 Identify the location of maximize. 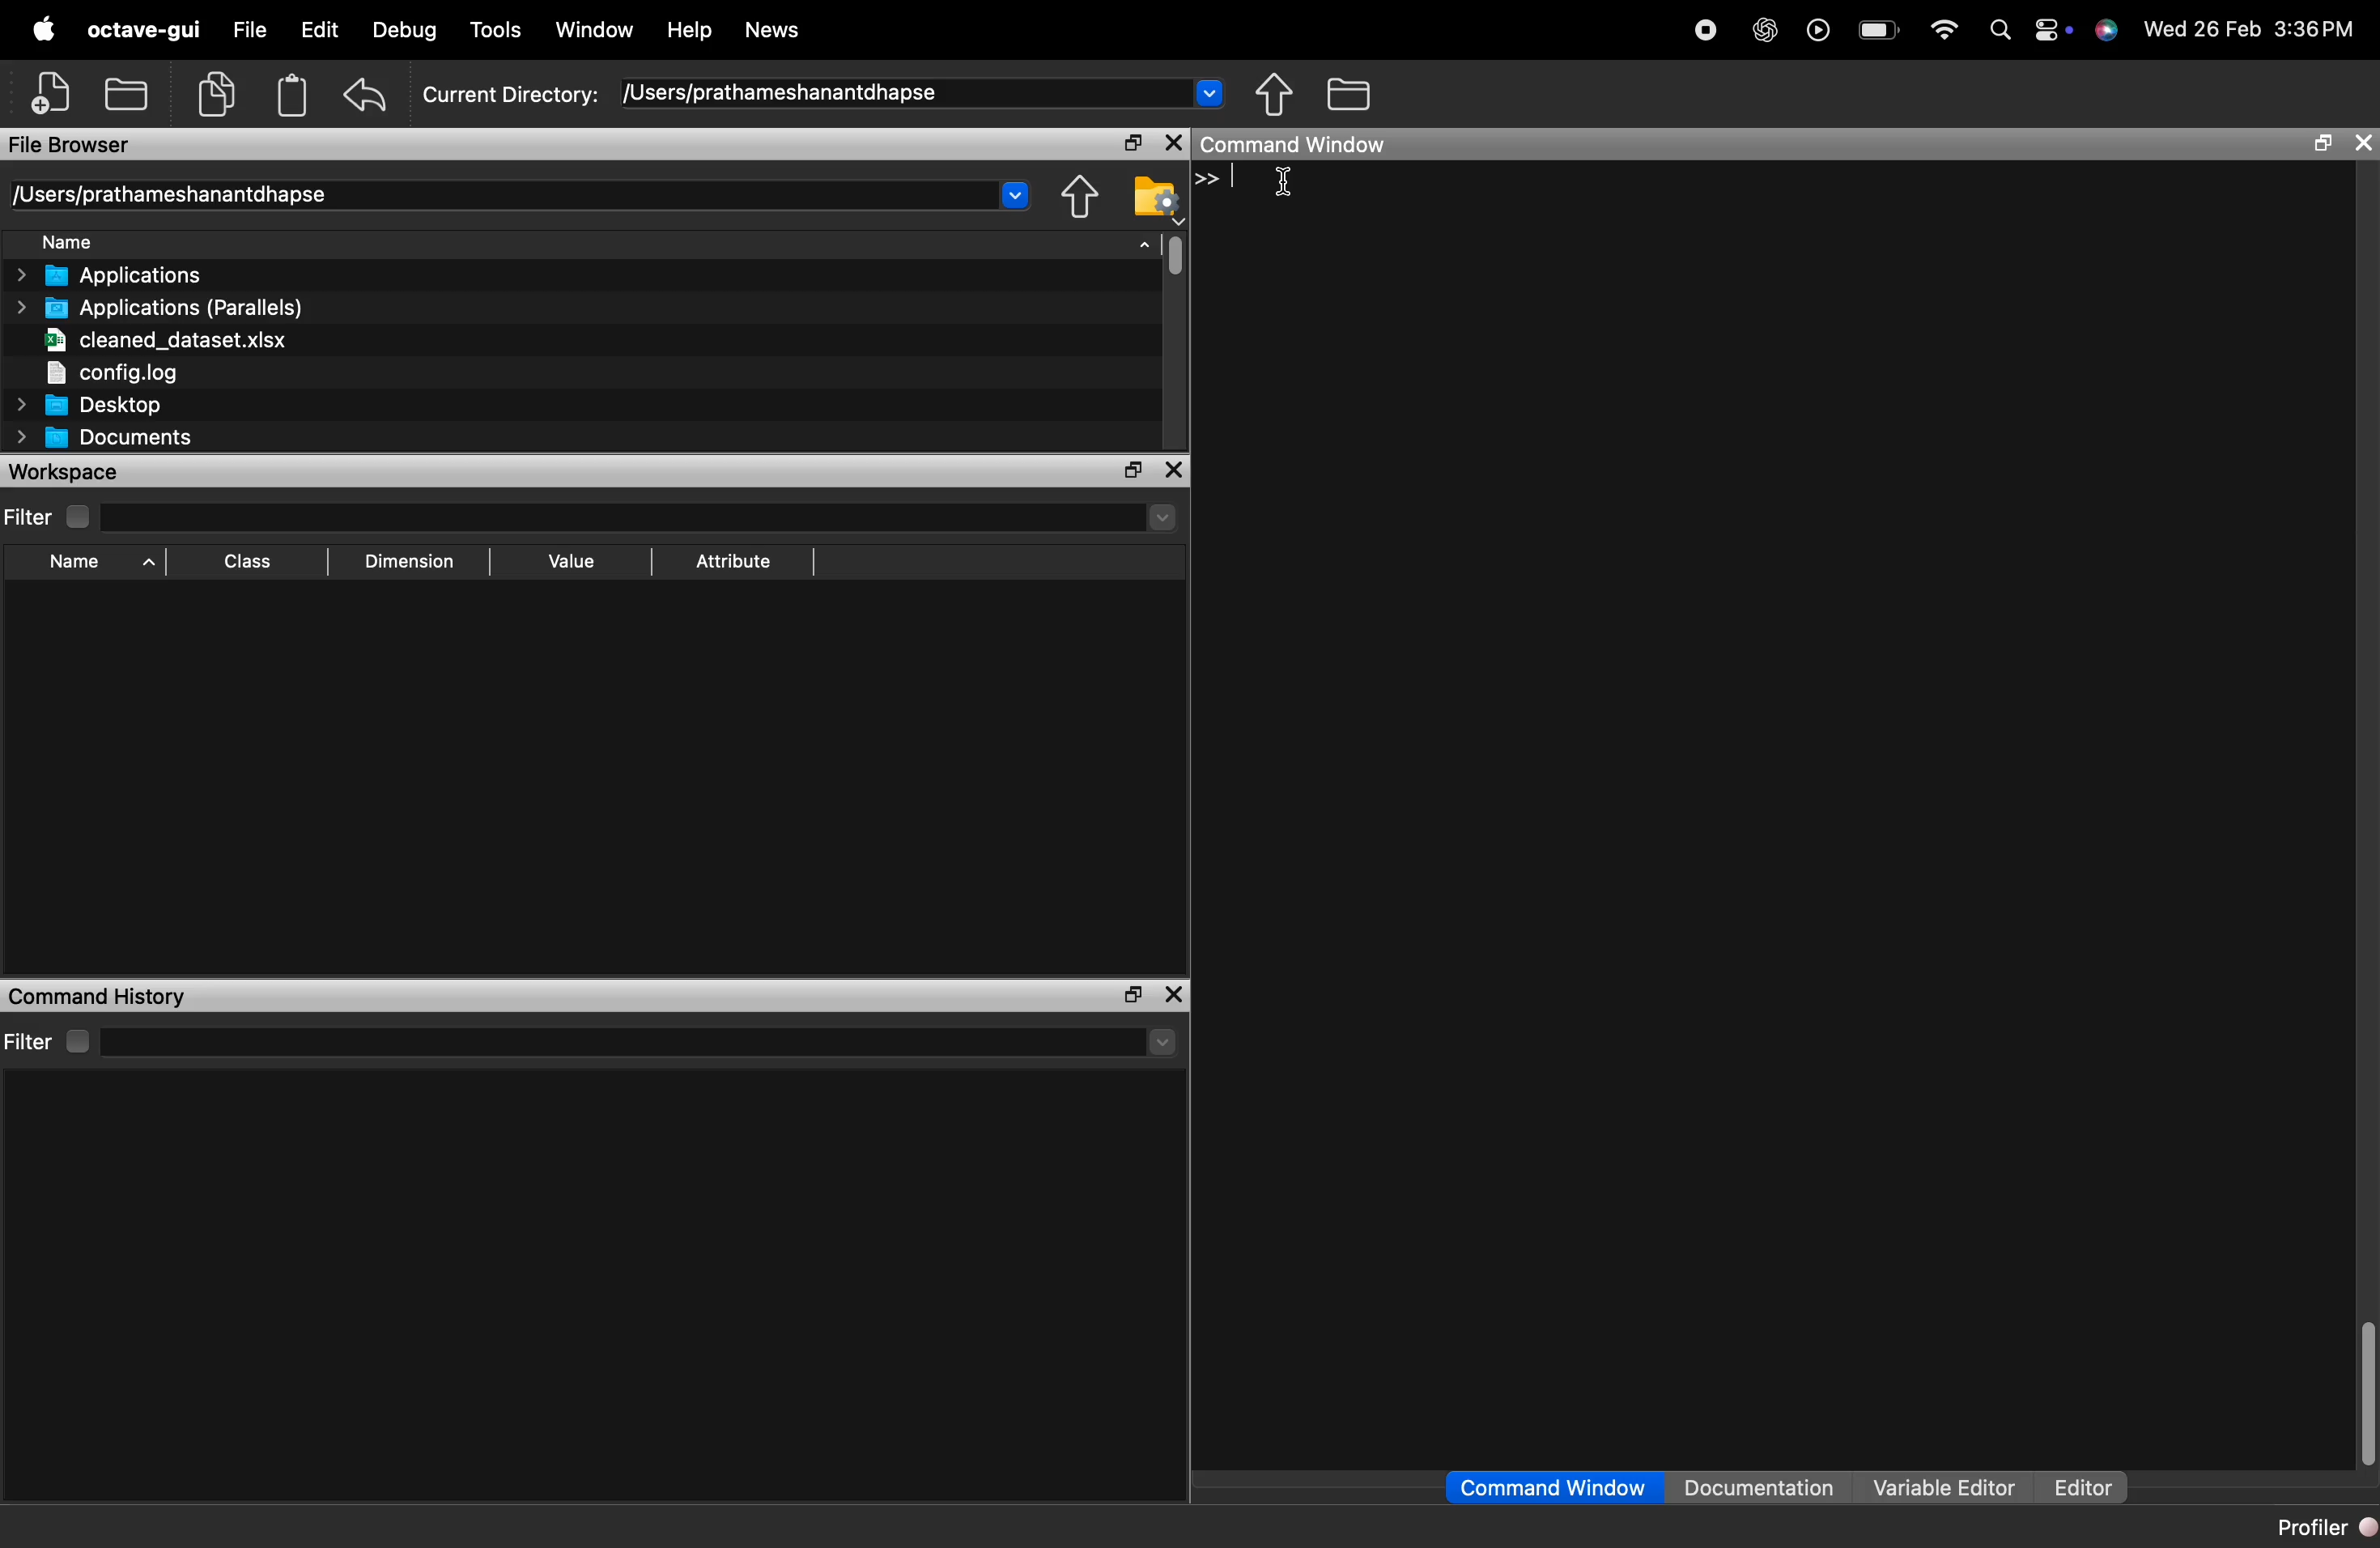
(1131, 995).